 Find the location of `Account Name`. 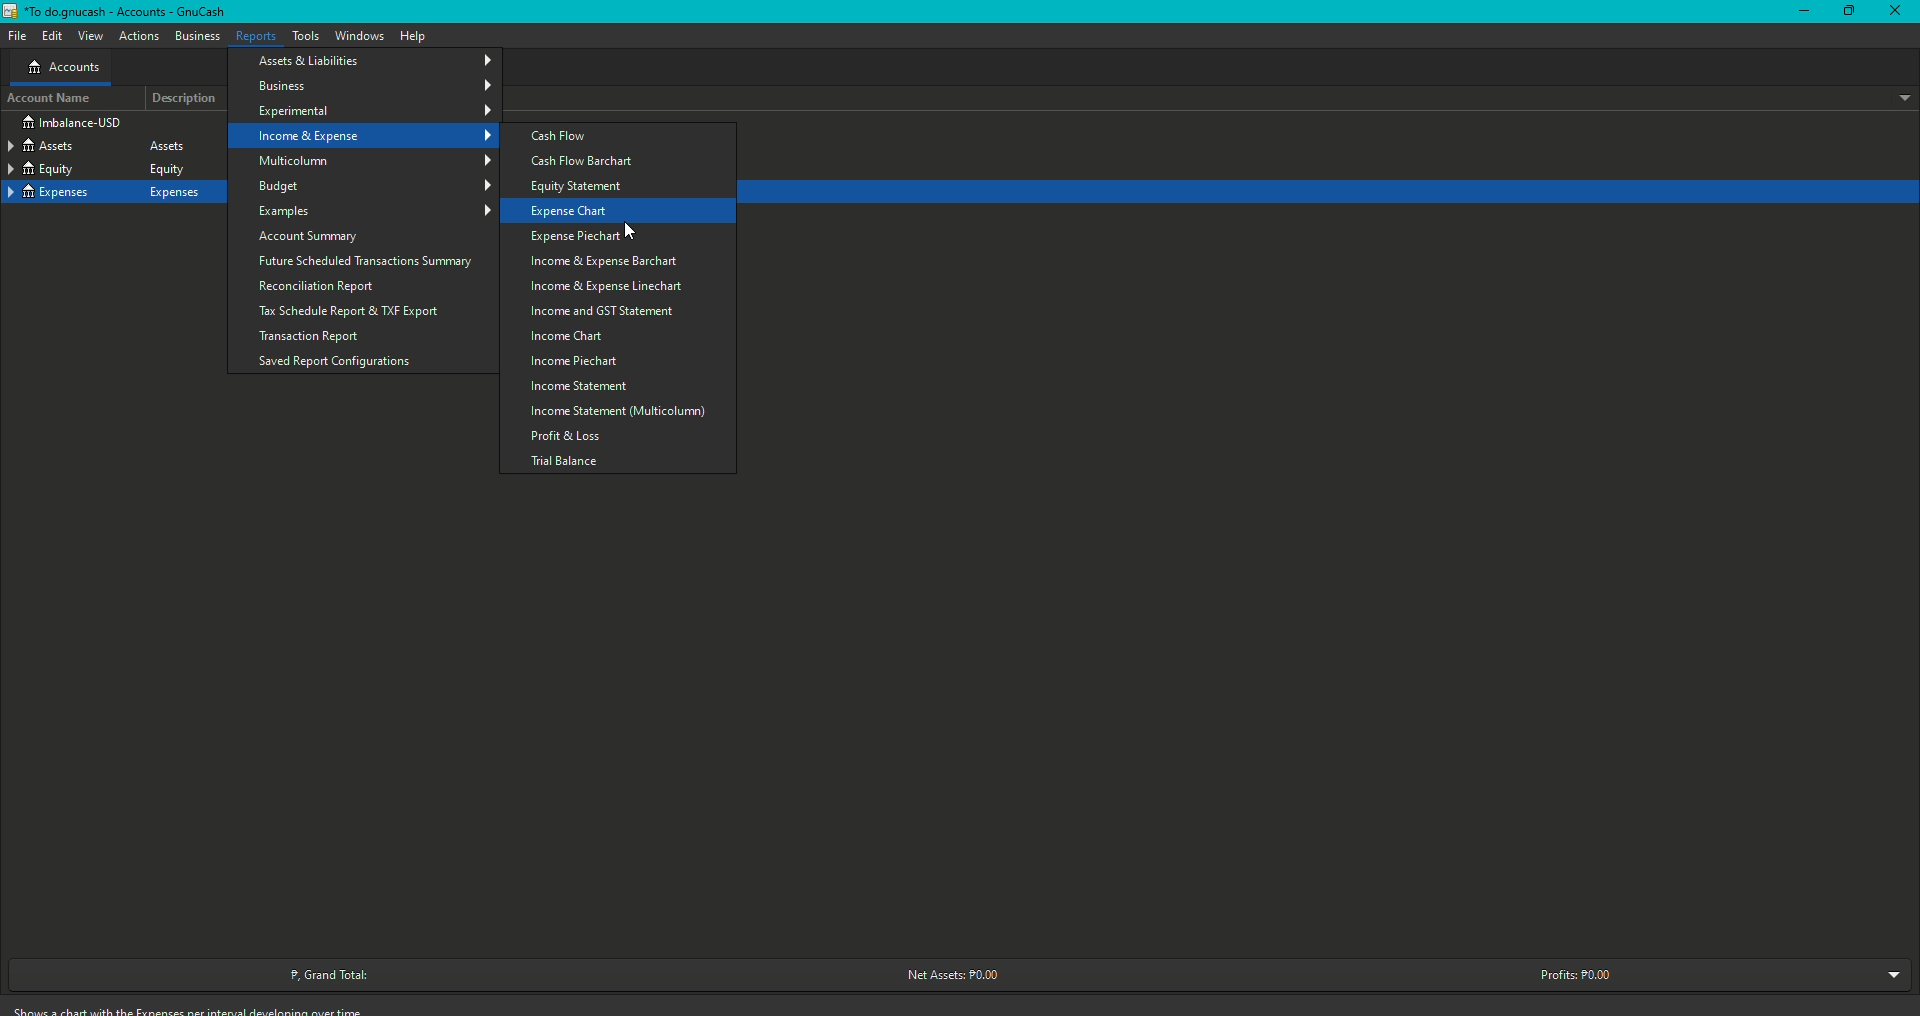

Account Name is located at coordinates (47, 99).